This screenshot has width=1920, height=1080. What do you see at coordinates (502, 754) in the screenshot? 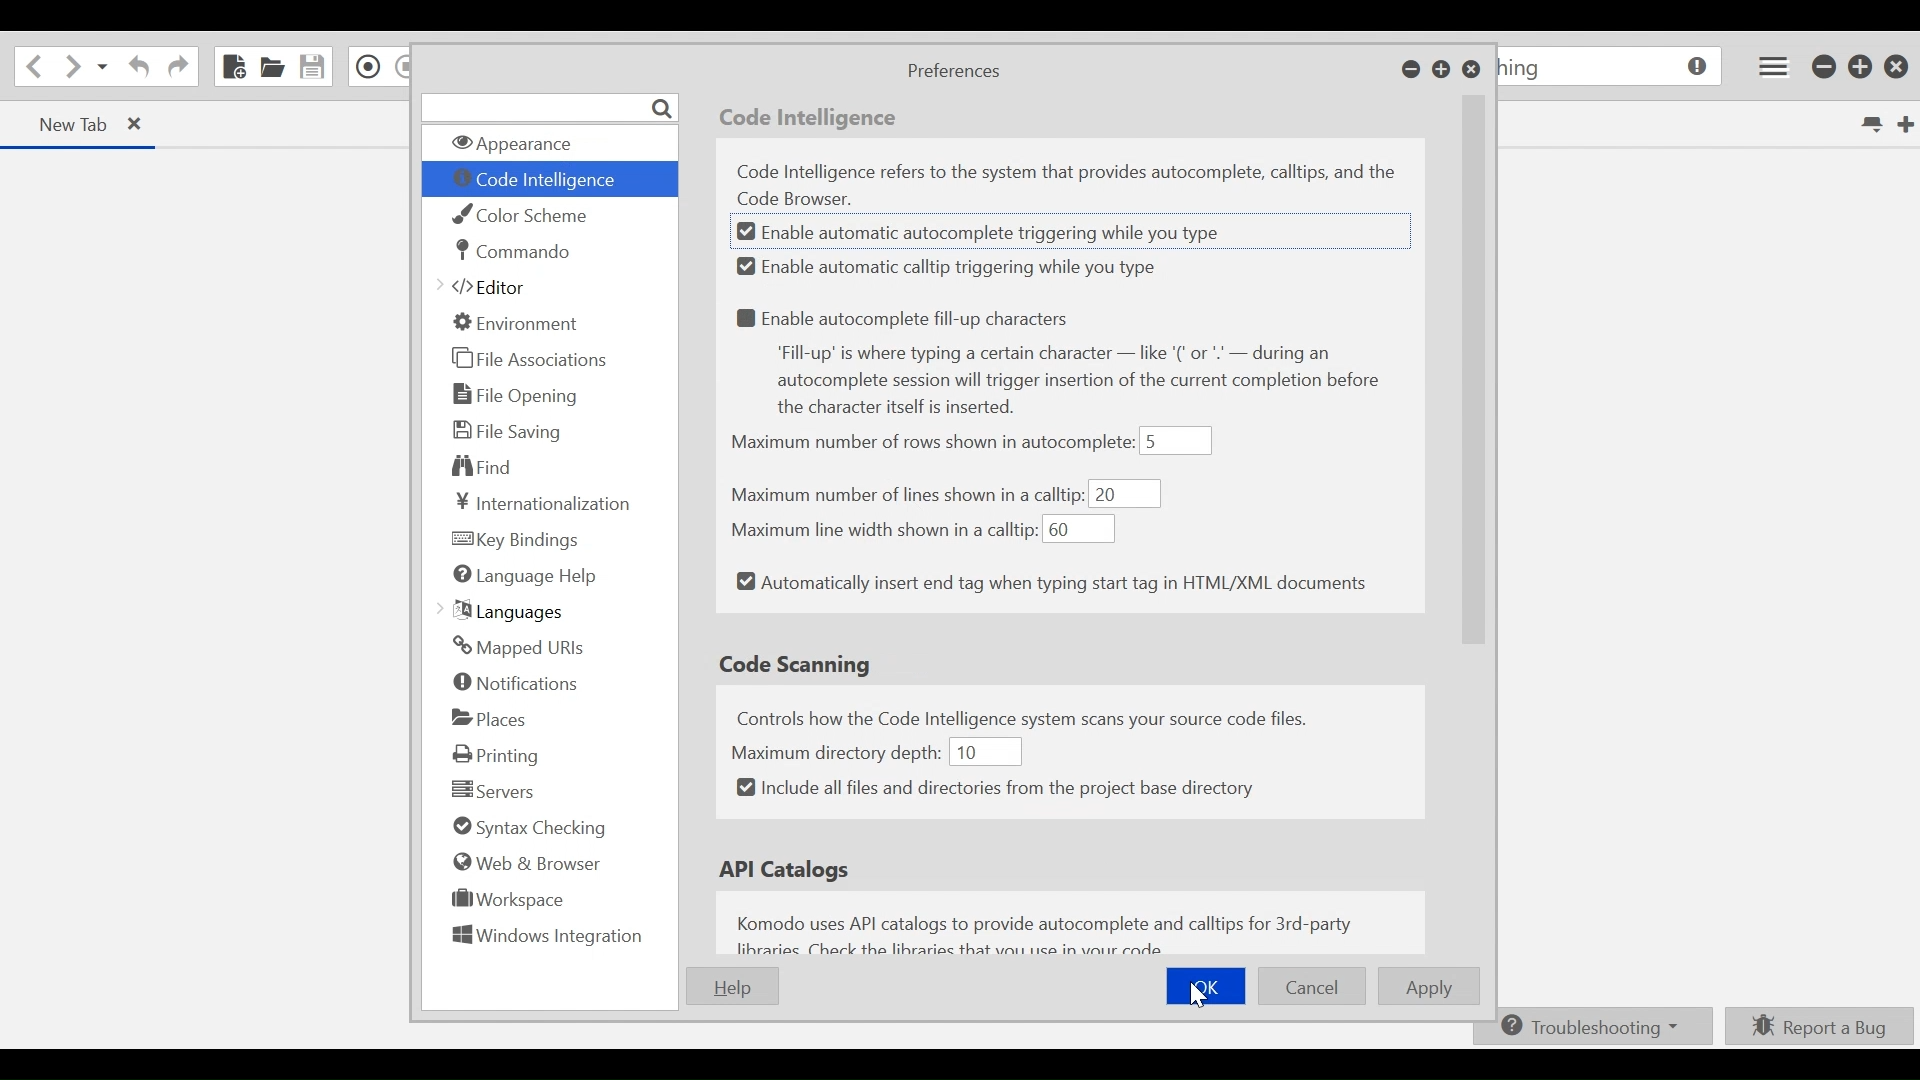
I see `Printing` at bounding box center [502, 754].